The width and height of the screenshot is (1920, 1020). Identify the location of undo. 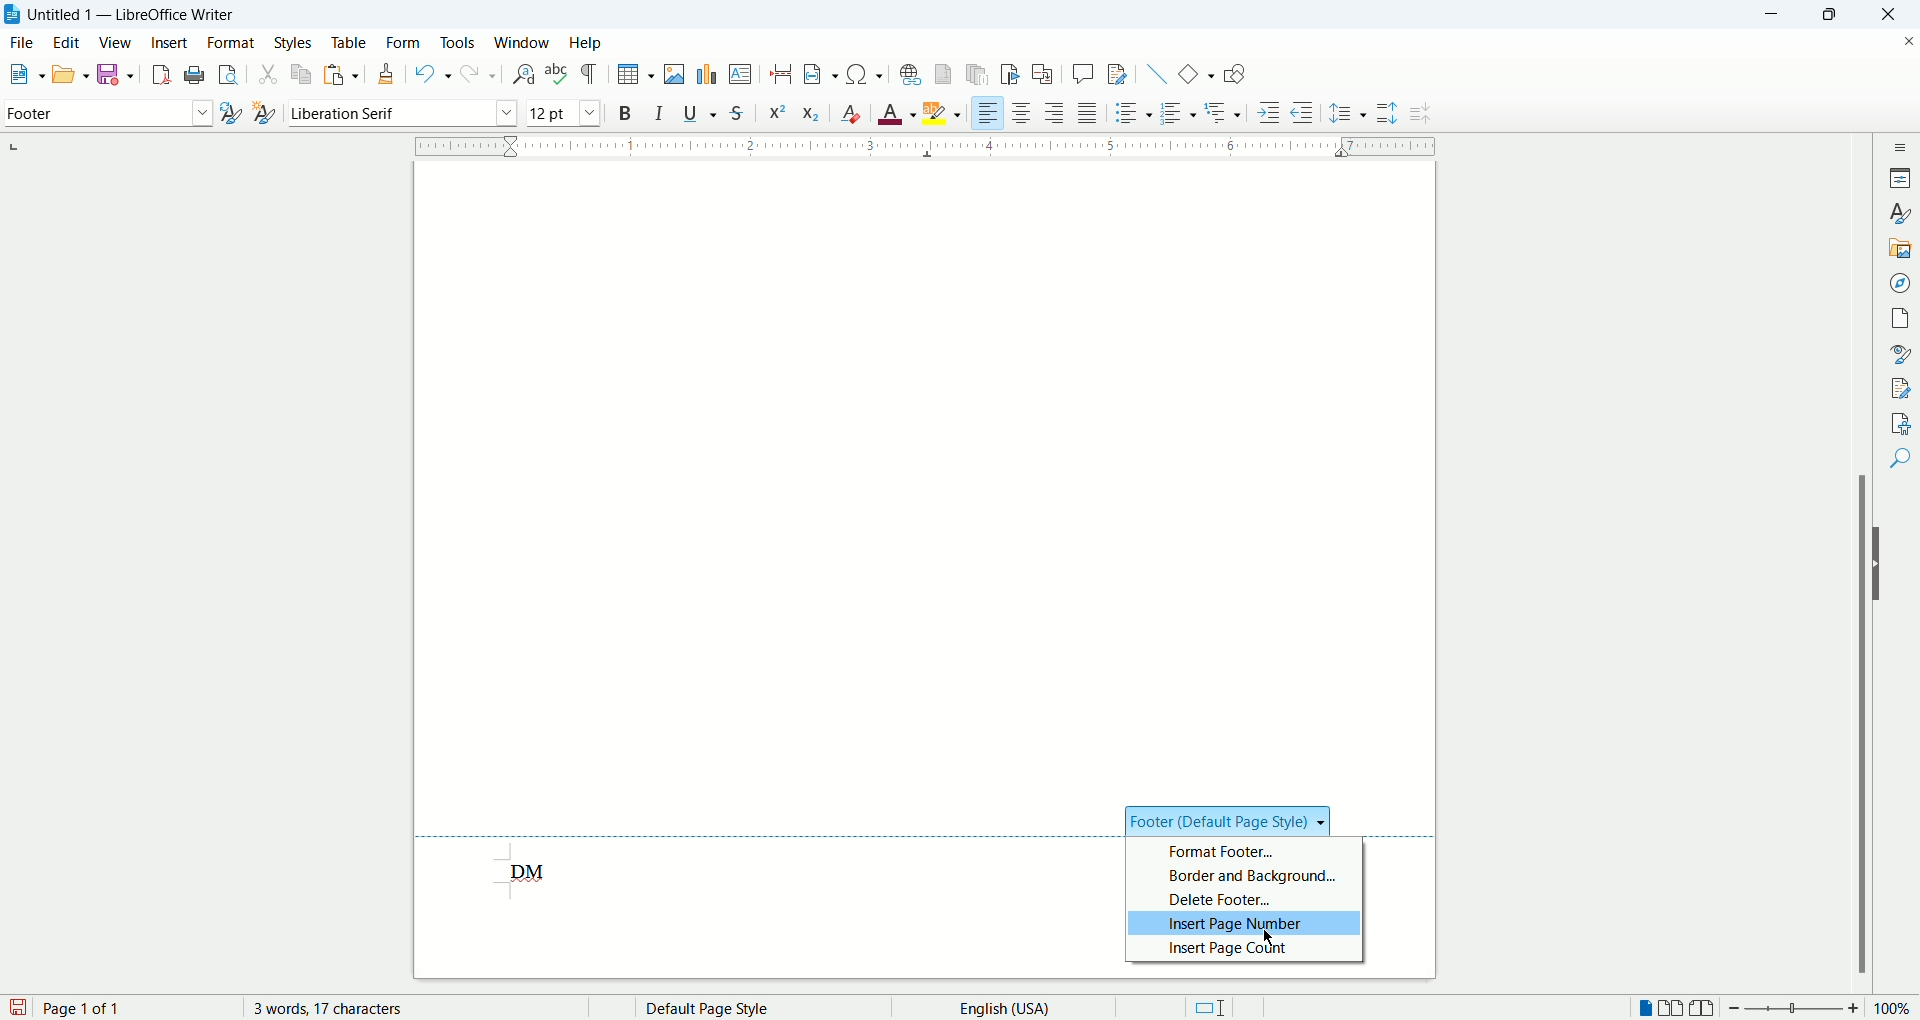
(433, 74).